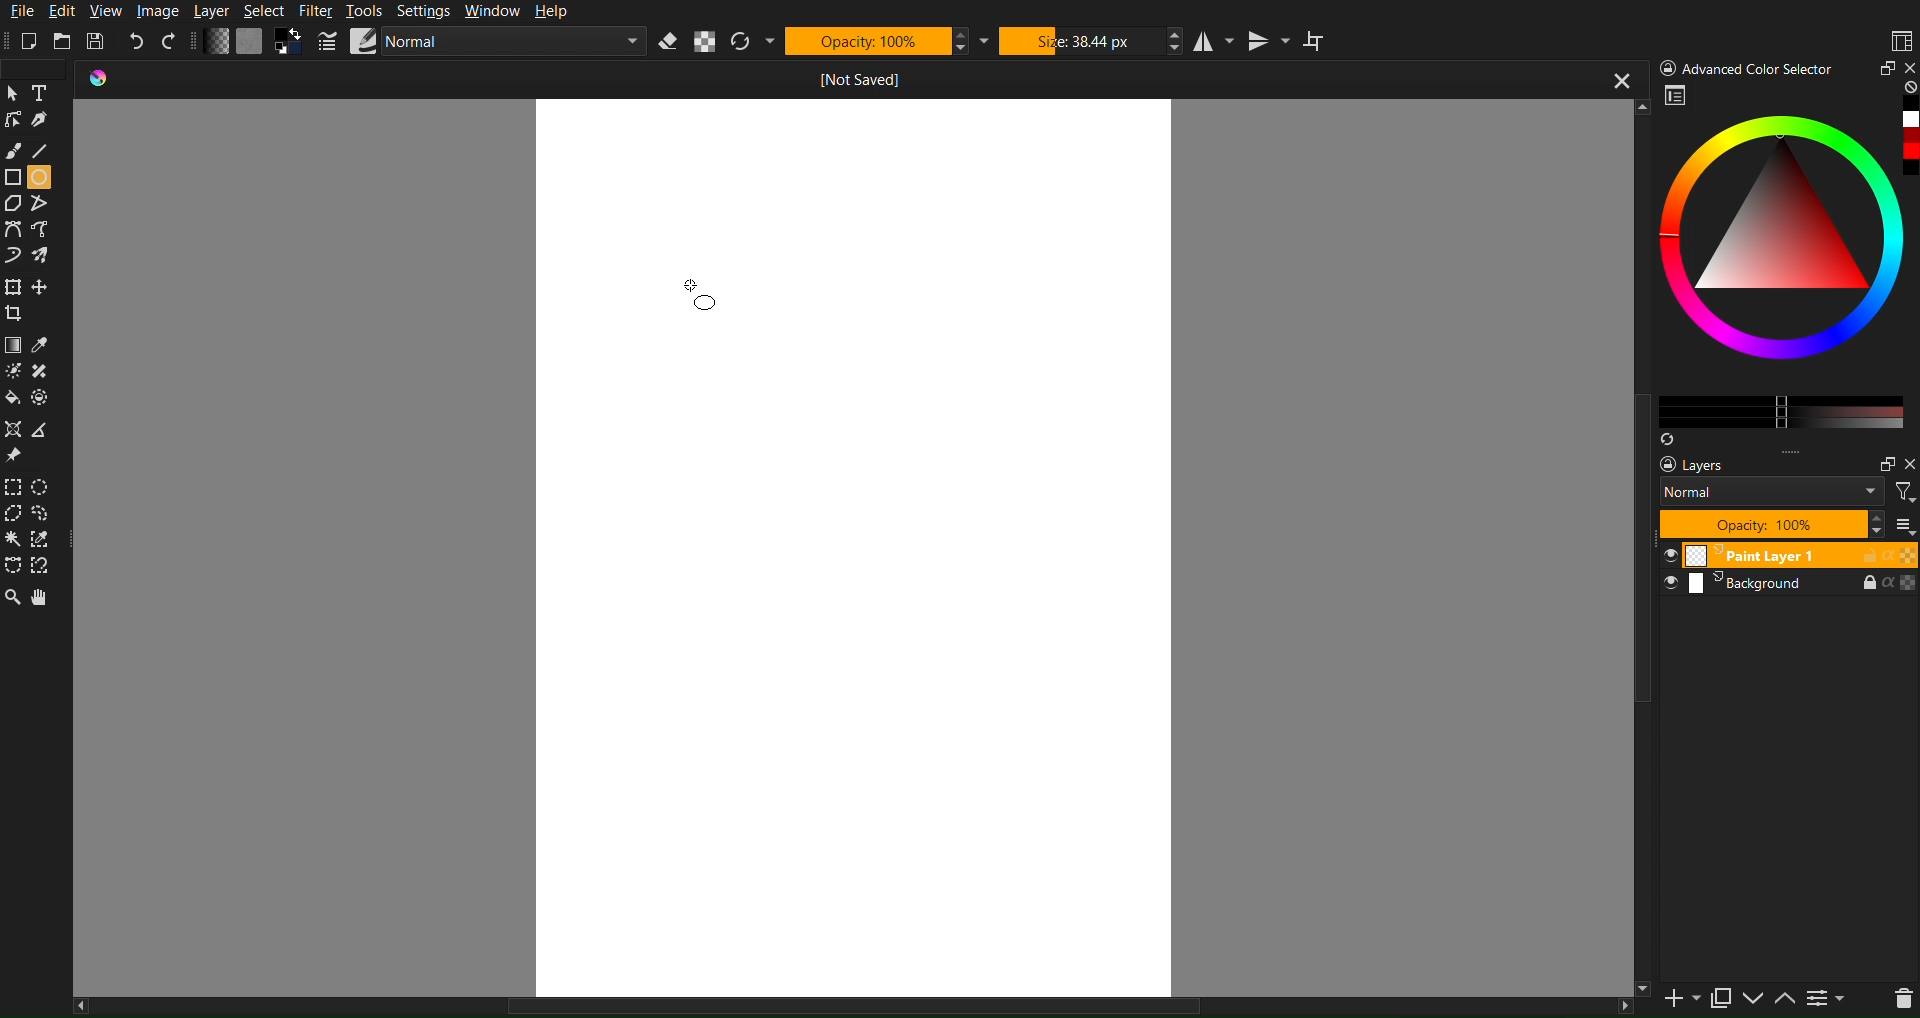 This screenshot has width=1920, height=1018. Describe the element at coordinates (101, 42) in the screenshot. I see `Save` at that location.